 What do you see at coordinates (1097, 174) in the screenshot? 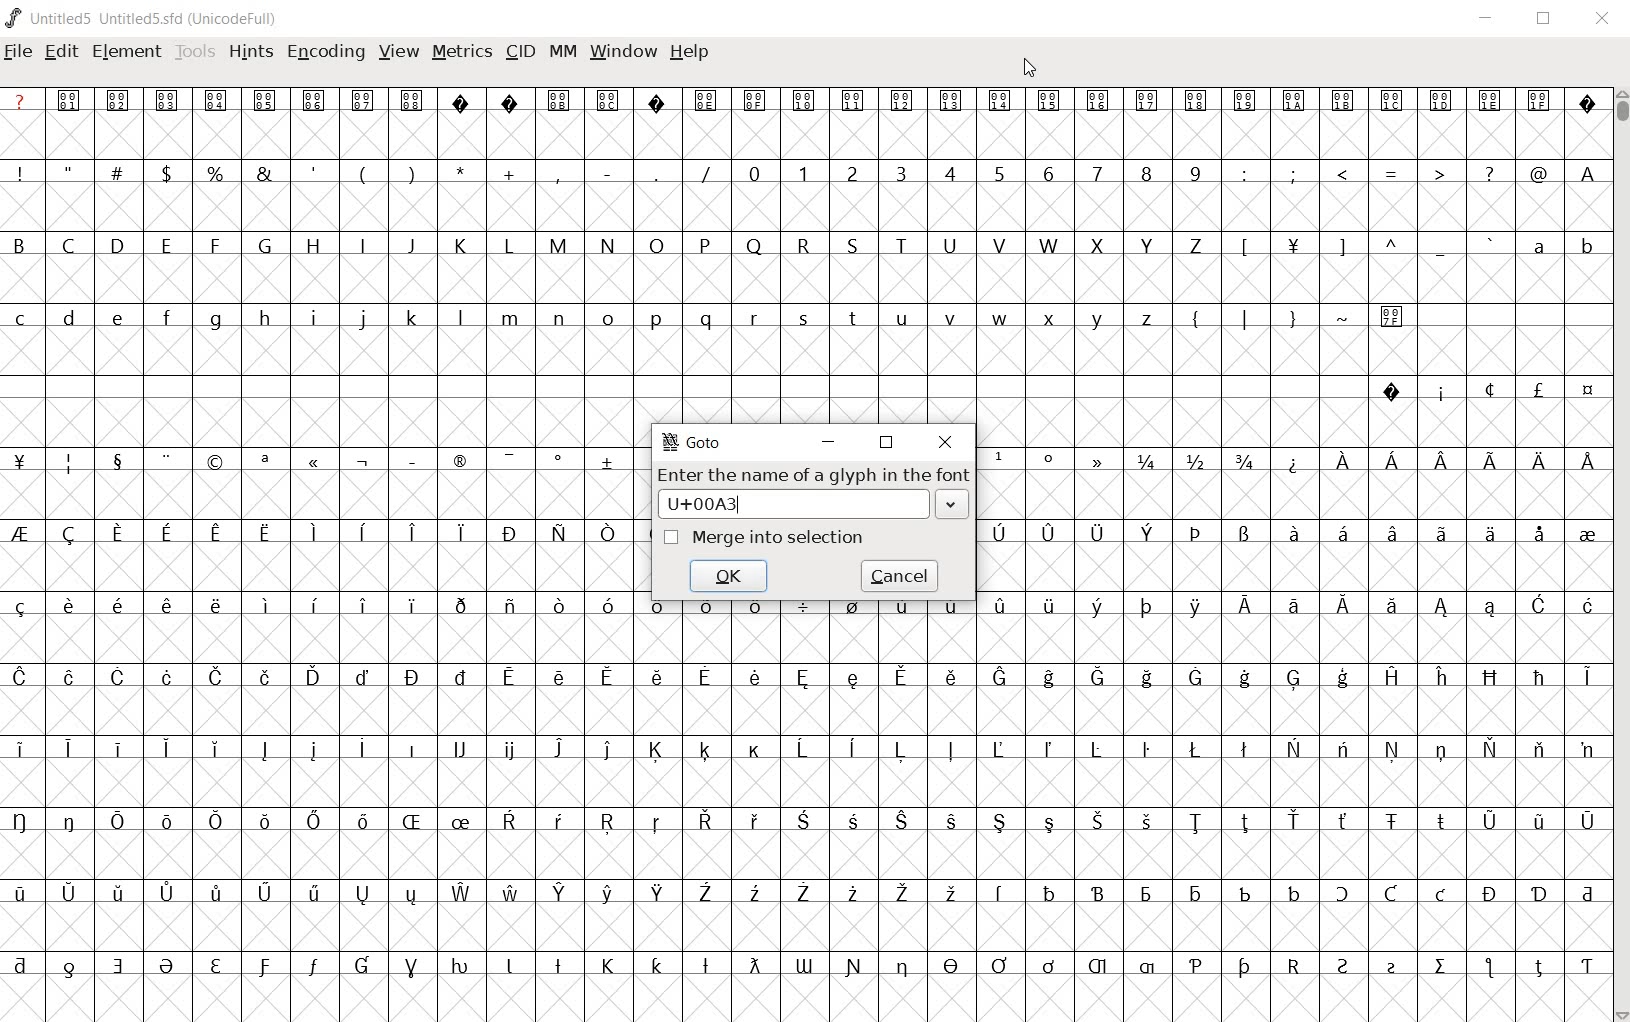
I see `7` at bounding box center [1097, 174].